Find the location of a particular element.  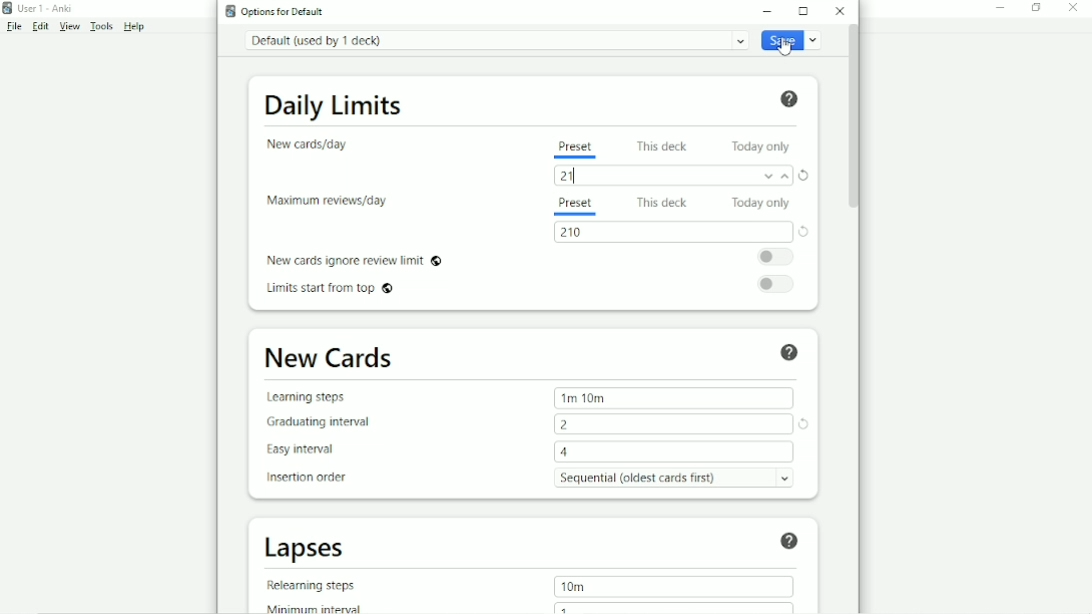

1m 10m is located at coordinates (584, 397).